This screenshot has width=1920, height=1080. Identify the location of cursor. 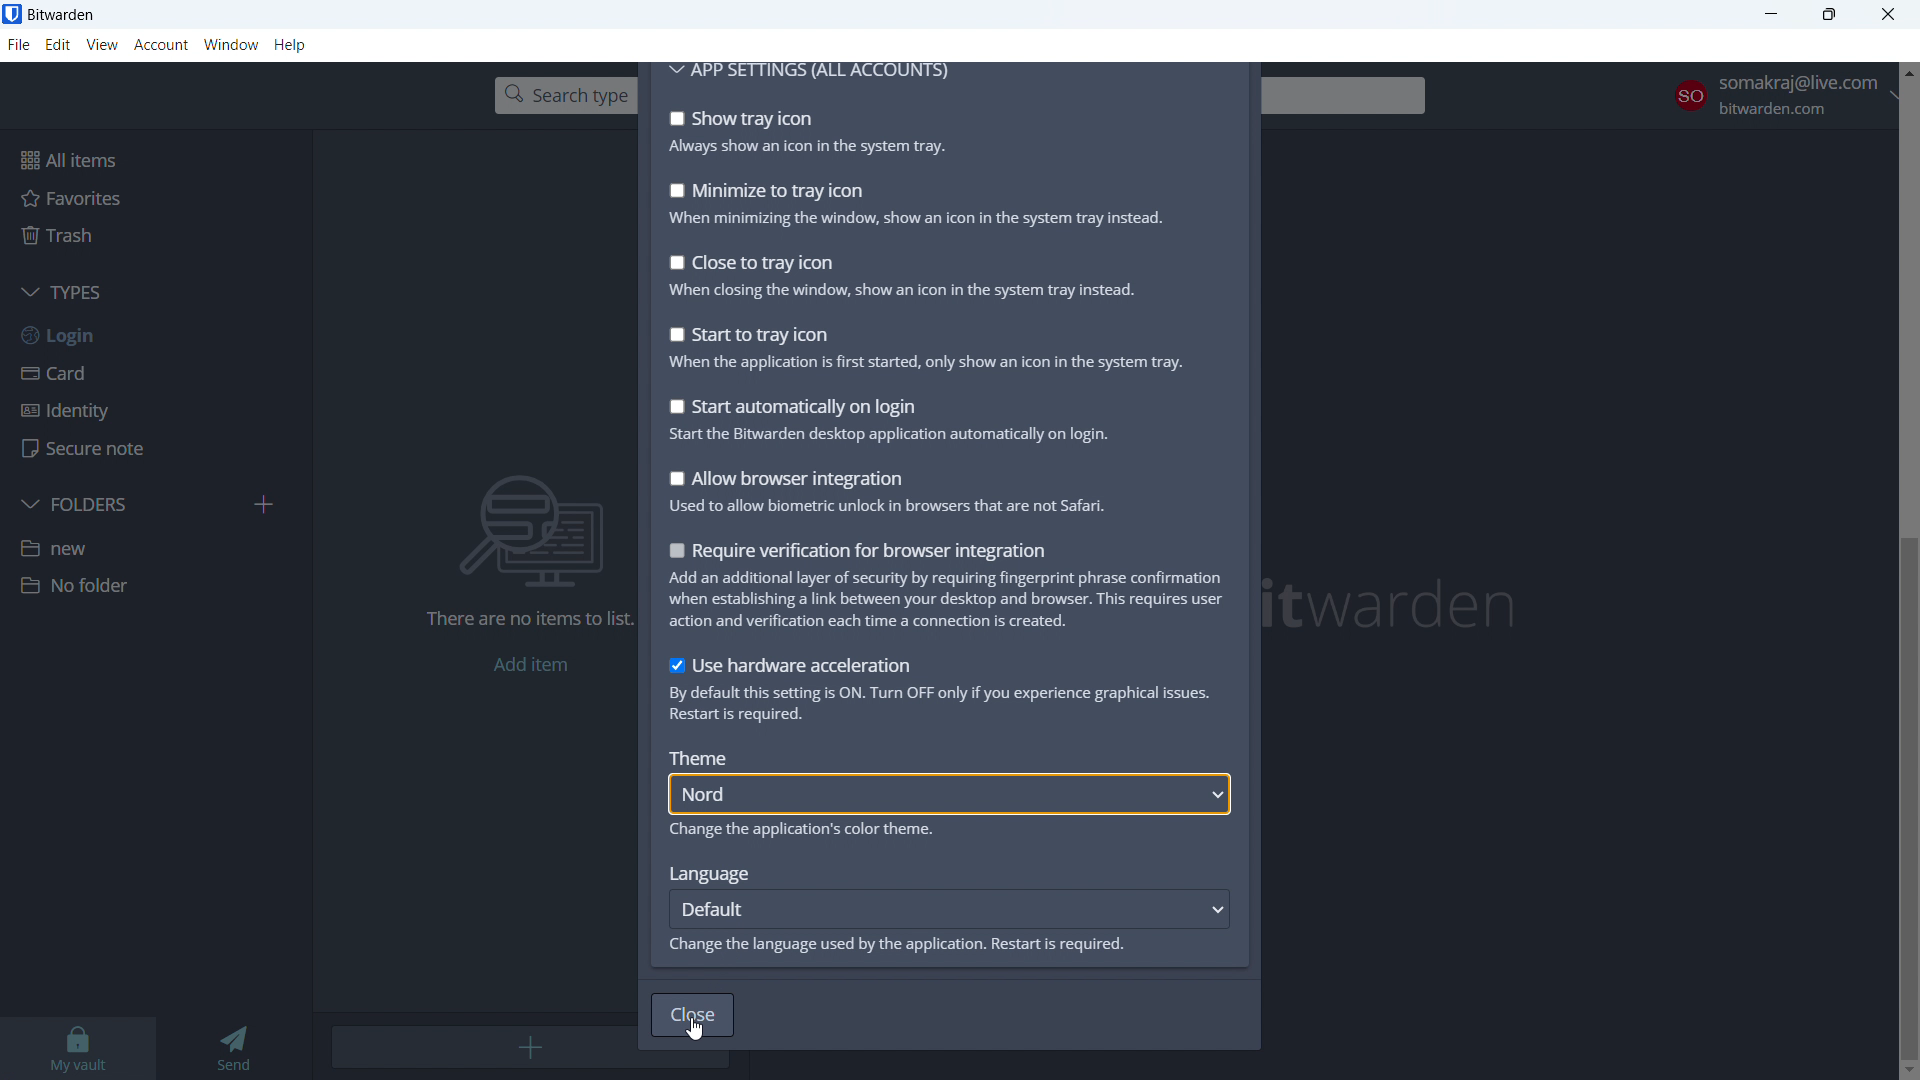
(703, 1029).